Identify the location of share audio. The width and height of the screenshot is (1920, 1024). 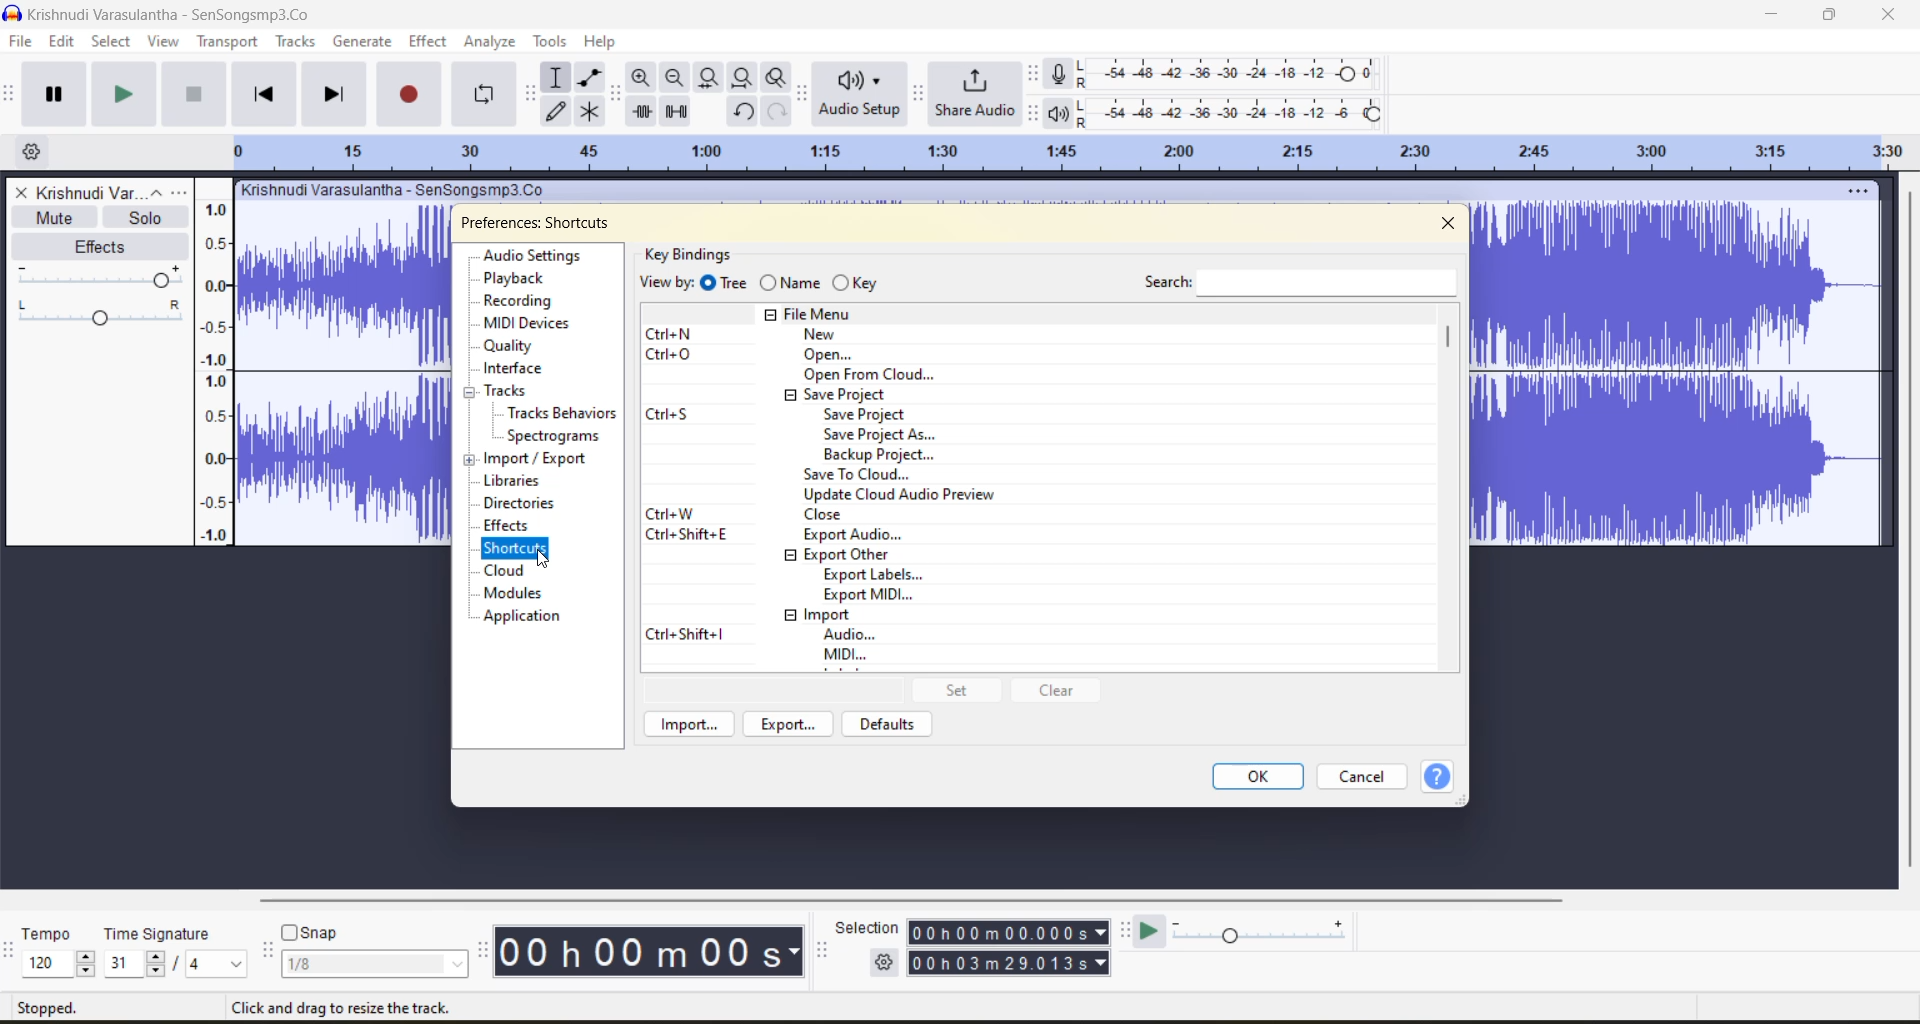
(973, 96).